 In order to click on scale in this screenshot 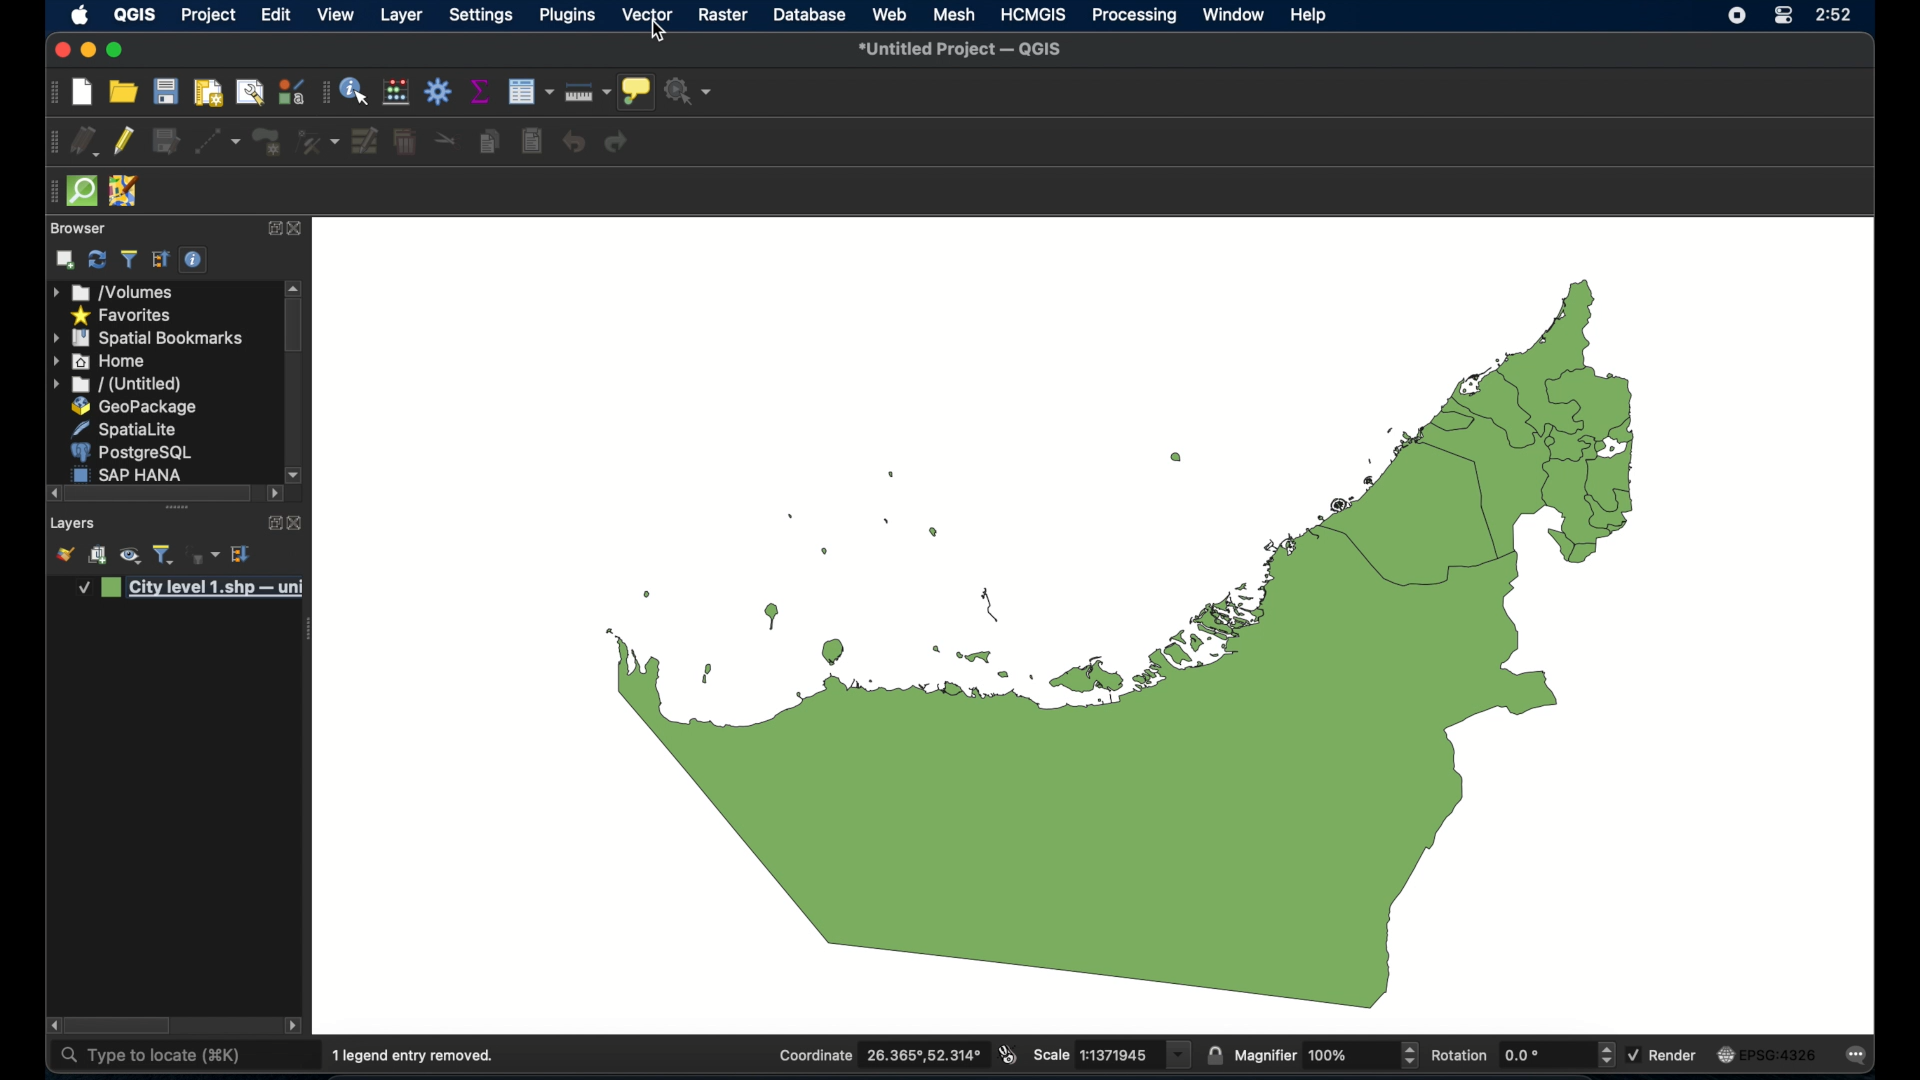, I will do `click(1111, 1055)`.